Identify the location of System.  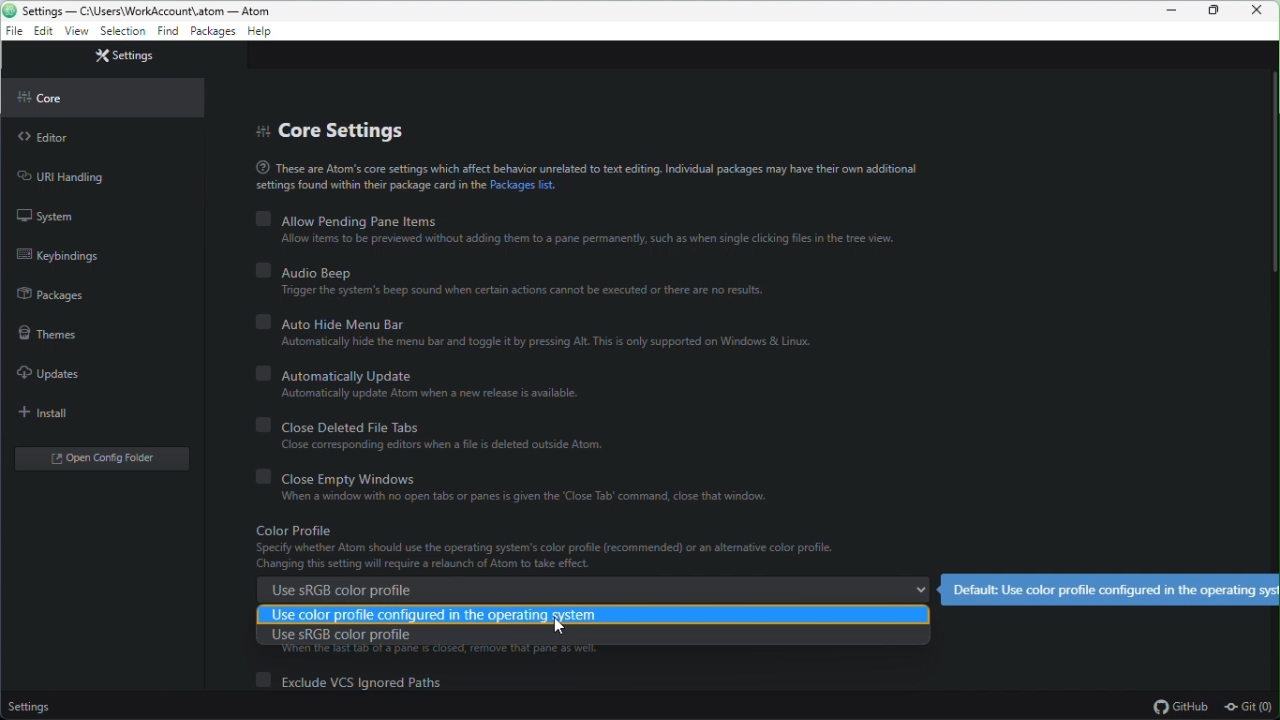
(52, 216).